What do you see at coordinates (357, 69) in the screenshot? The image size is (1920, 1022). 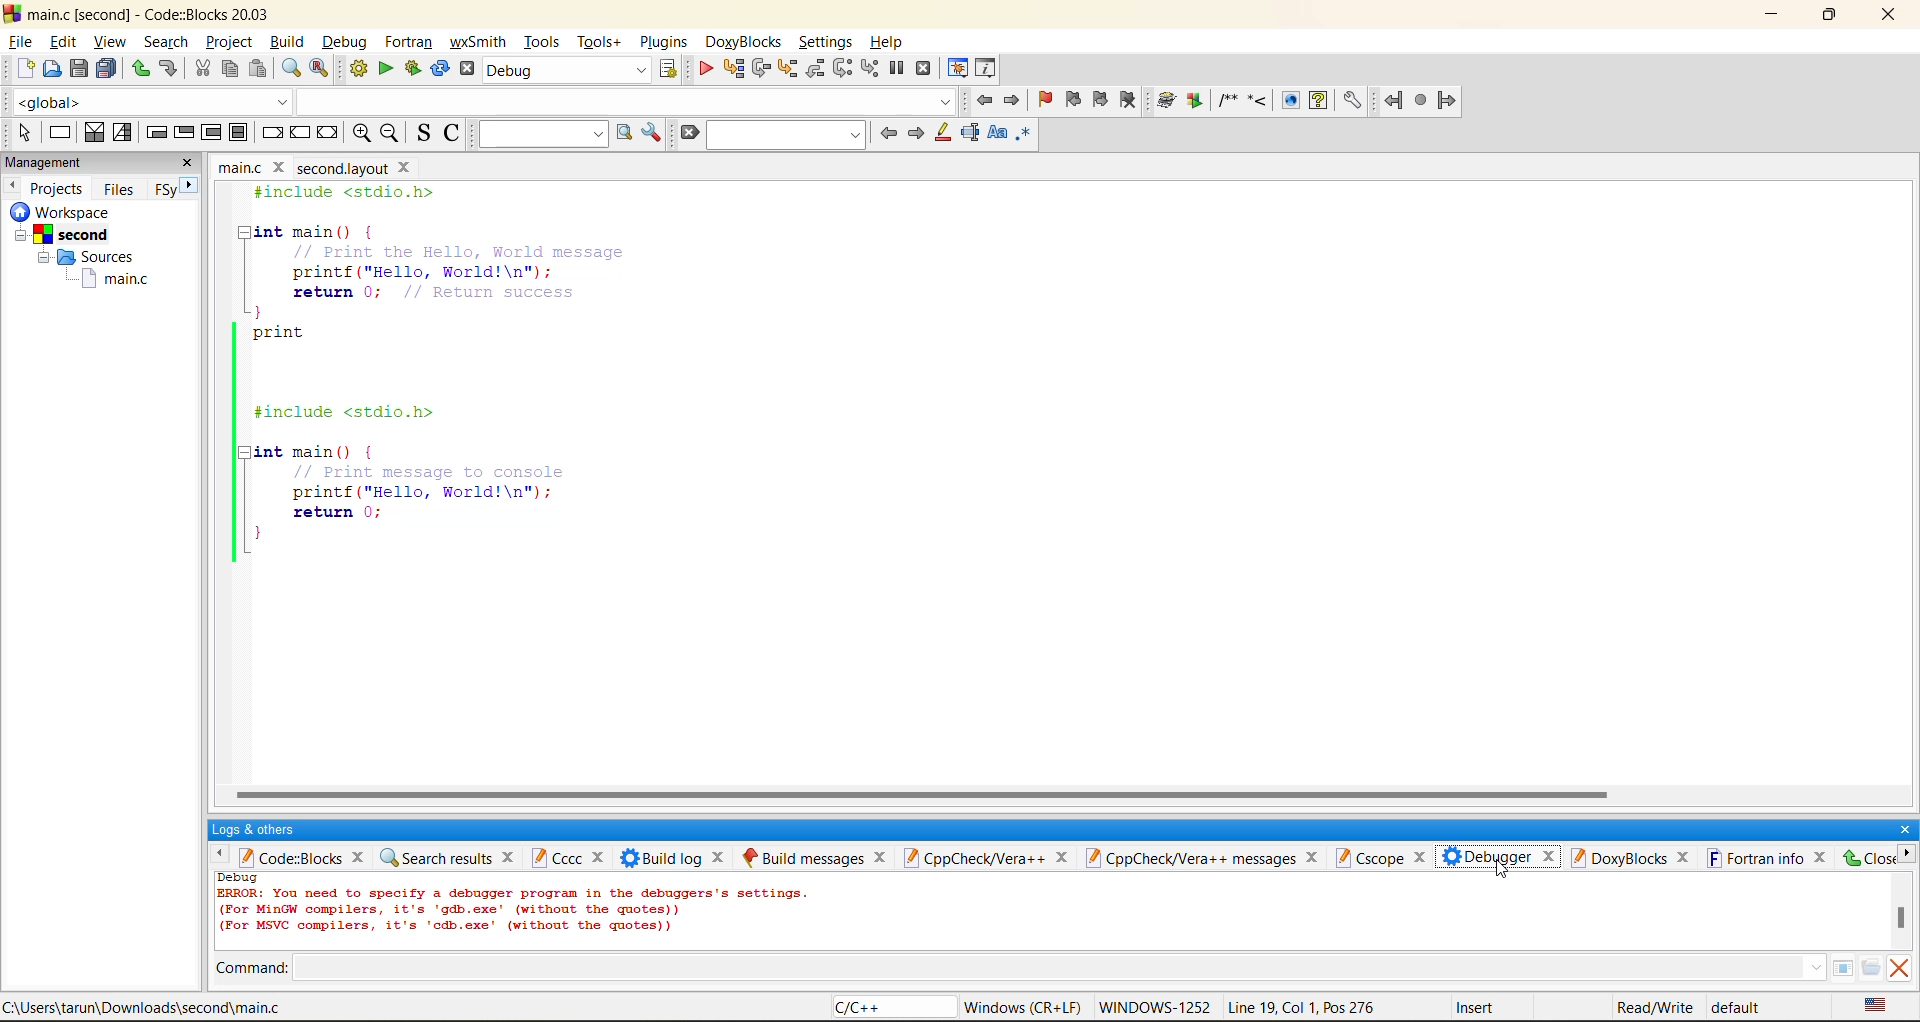 I see `build` at bounding box center [357, 69].